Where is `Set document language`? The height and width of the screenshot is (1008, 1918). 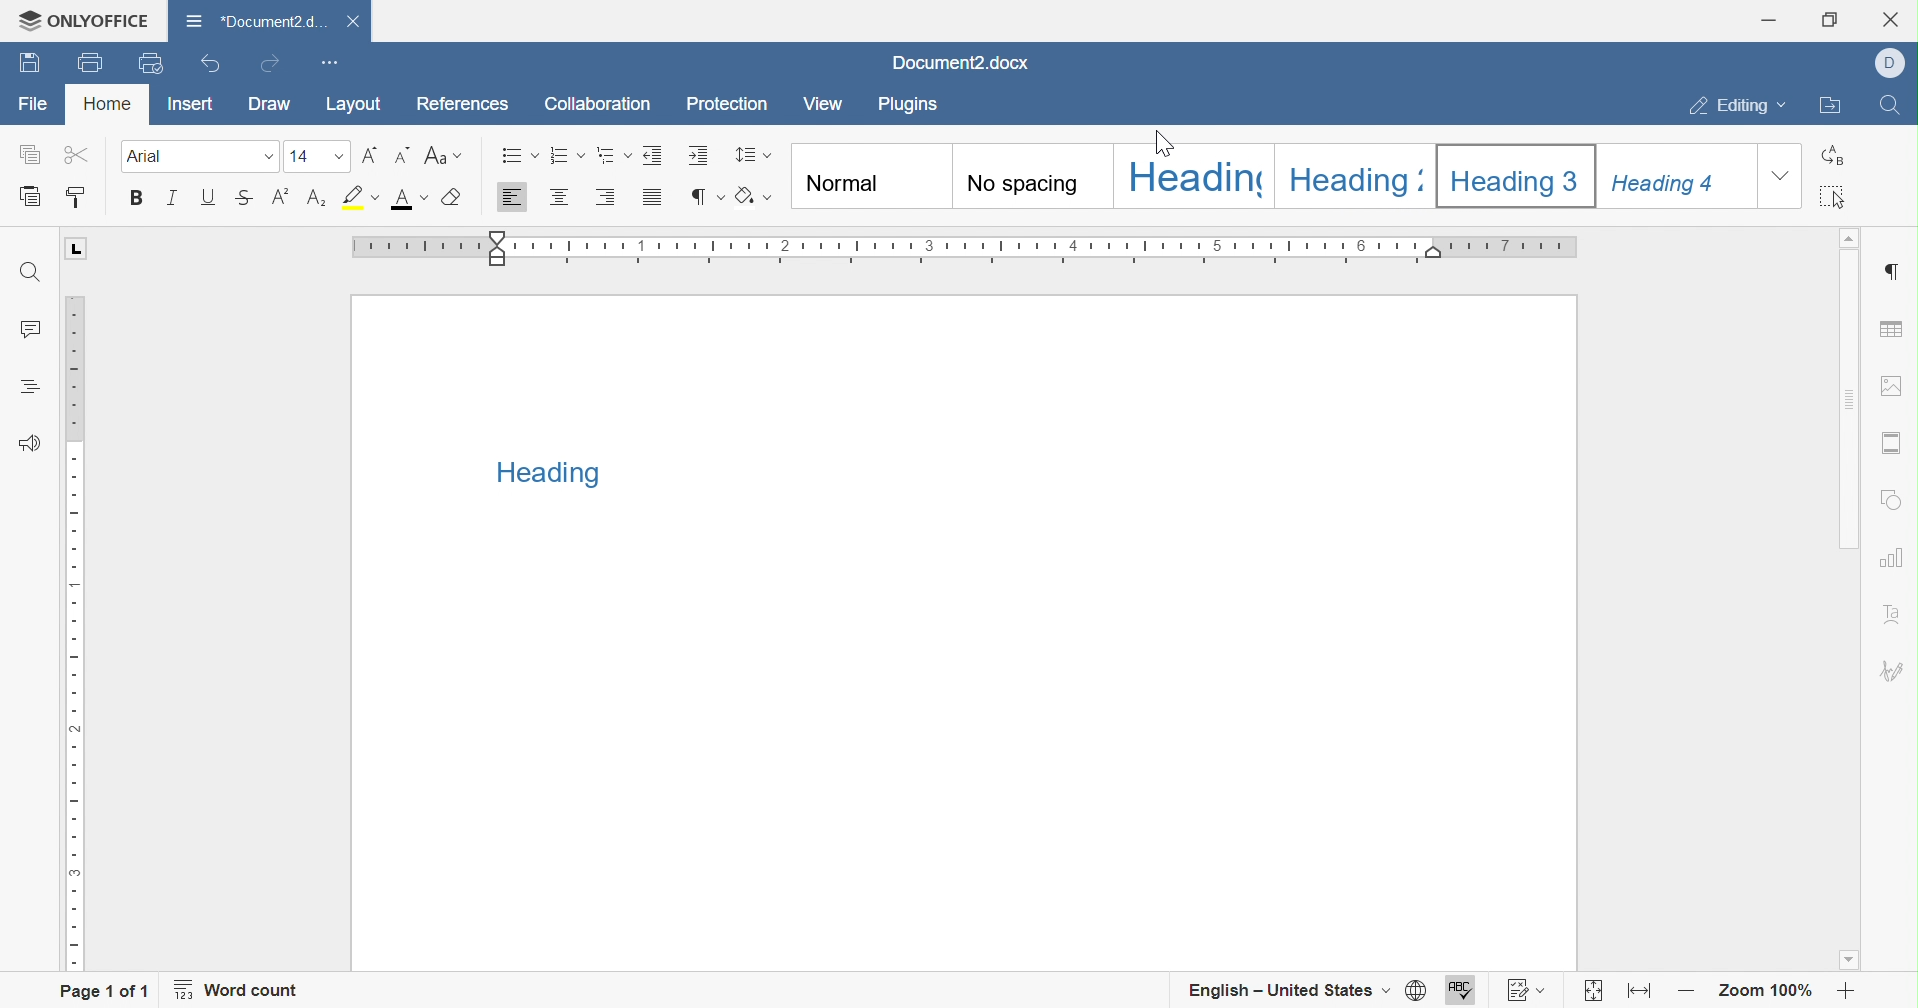 Set document language is located at coordinates (1415, 989).